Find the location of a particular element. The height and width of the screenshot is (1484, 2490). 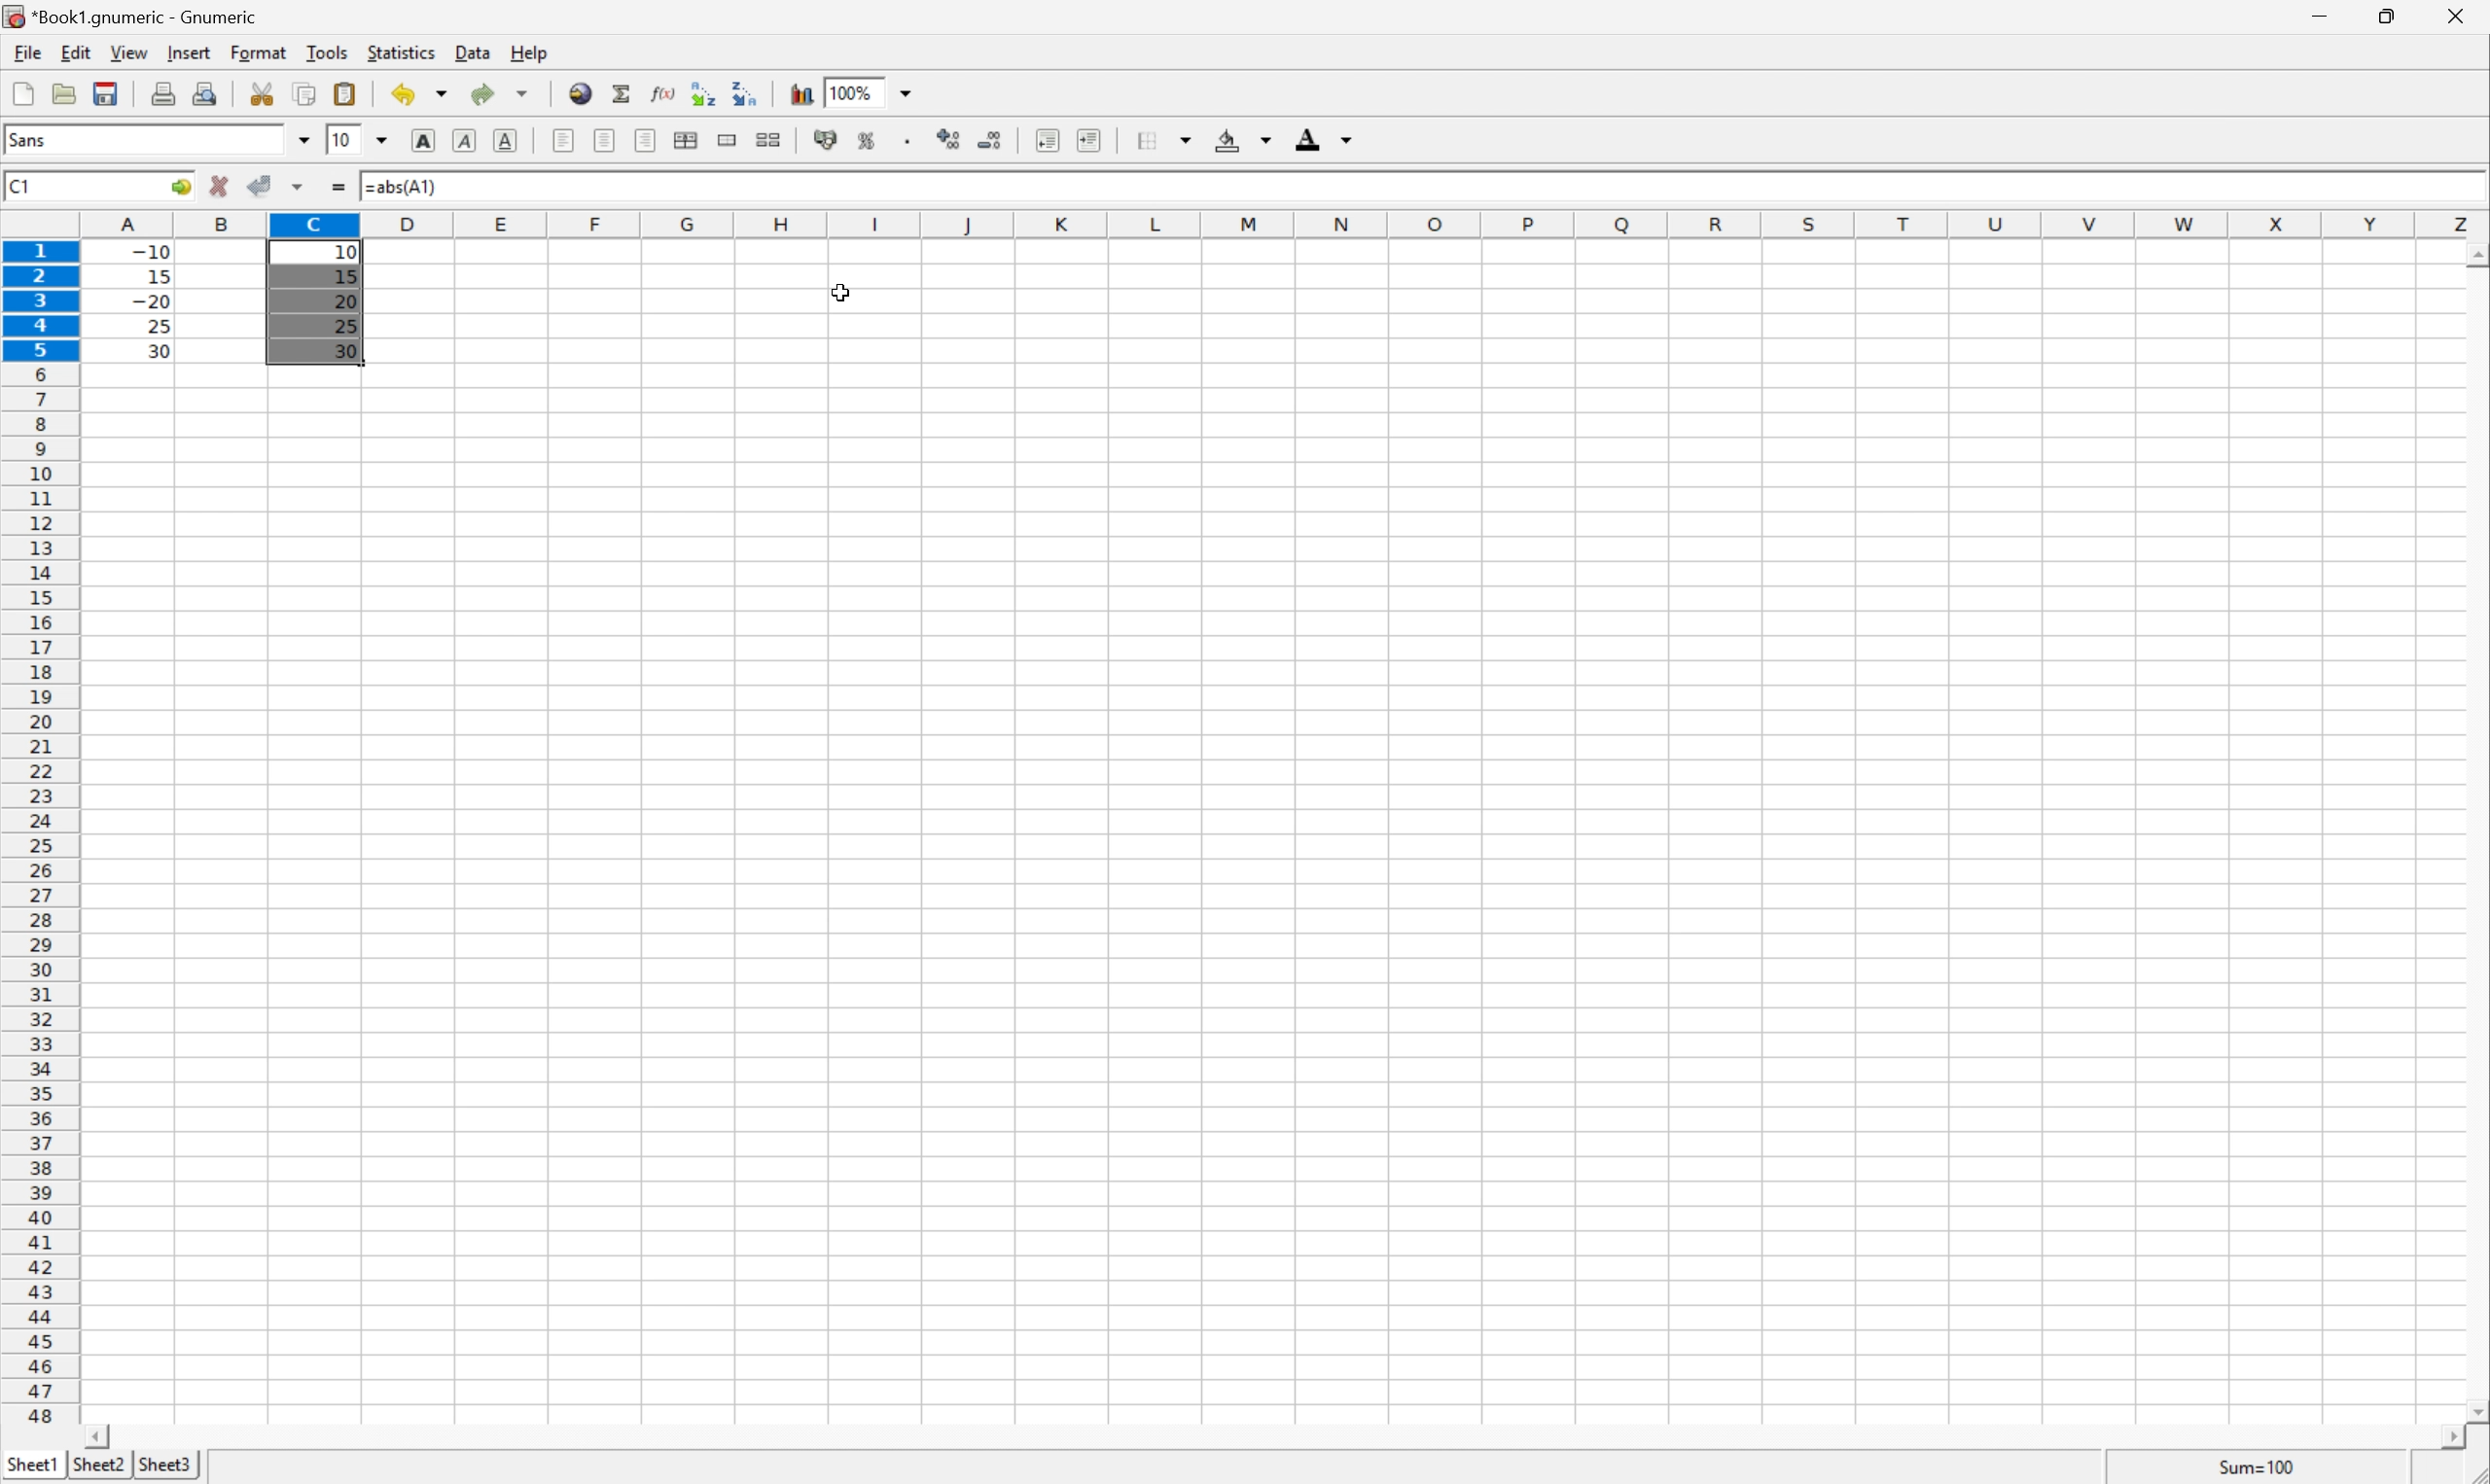

Drop Down is located at coordinates (1265, 141).